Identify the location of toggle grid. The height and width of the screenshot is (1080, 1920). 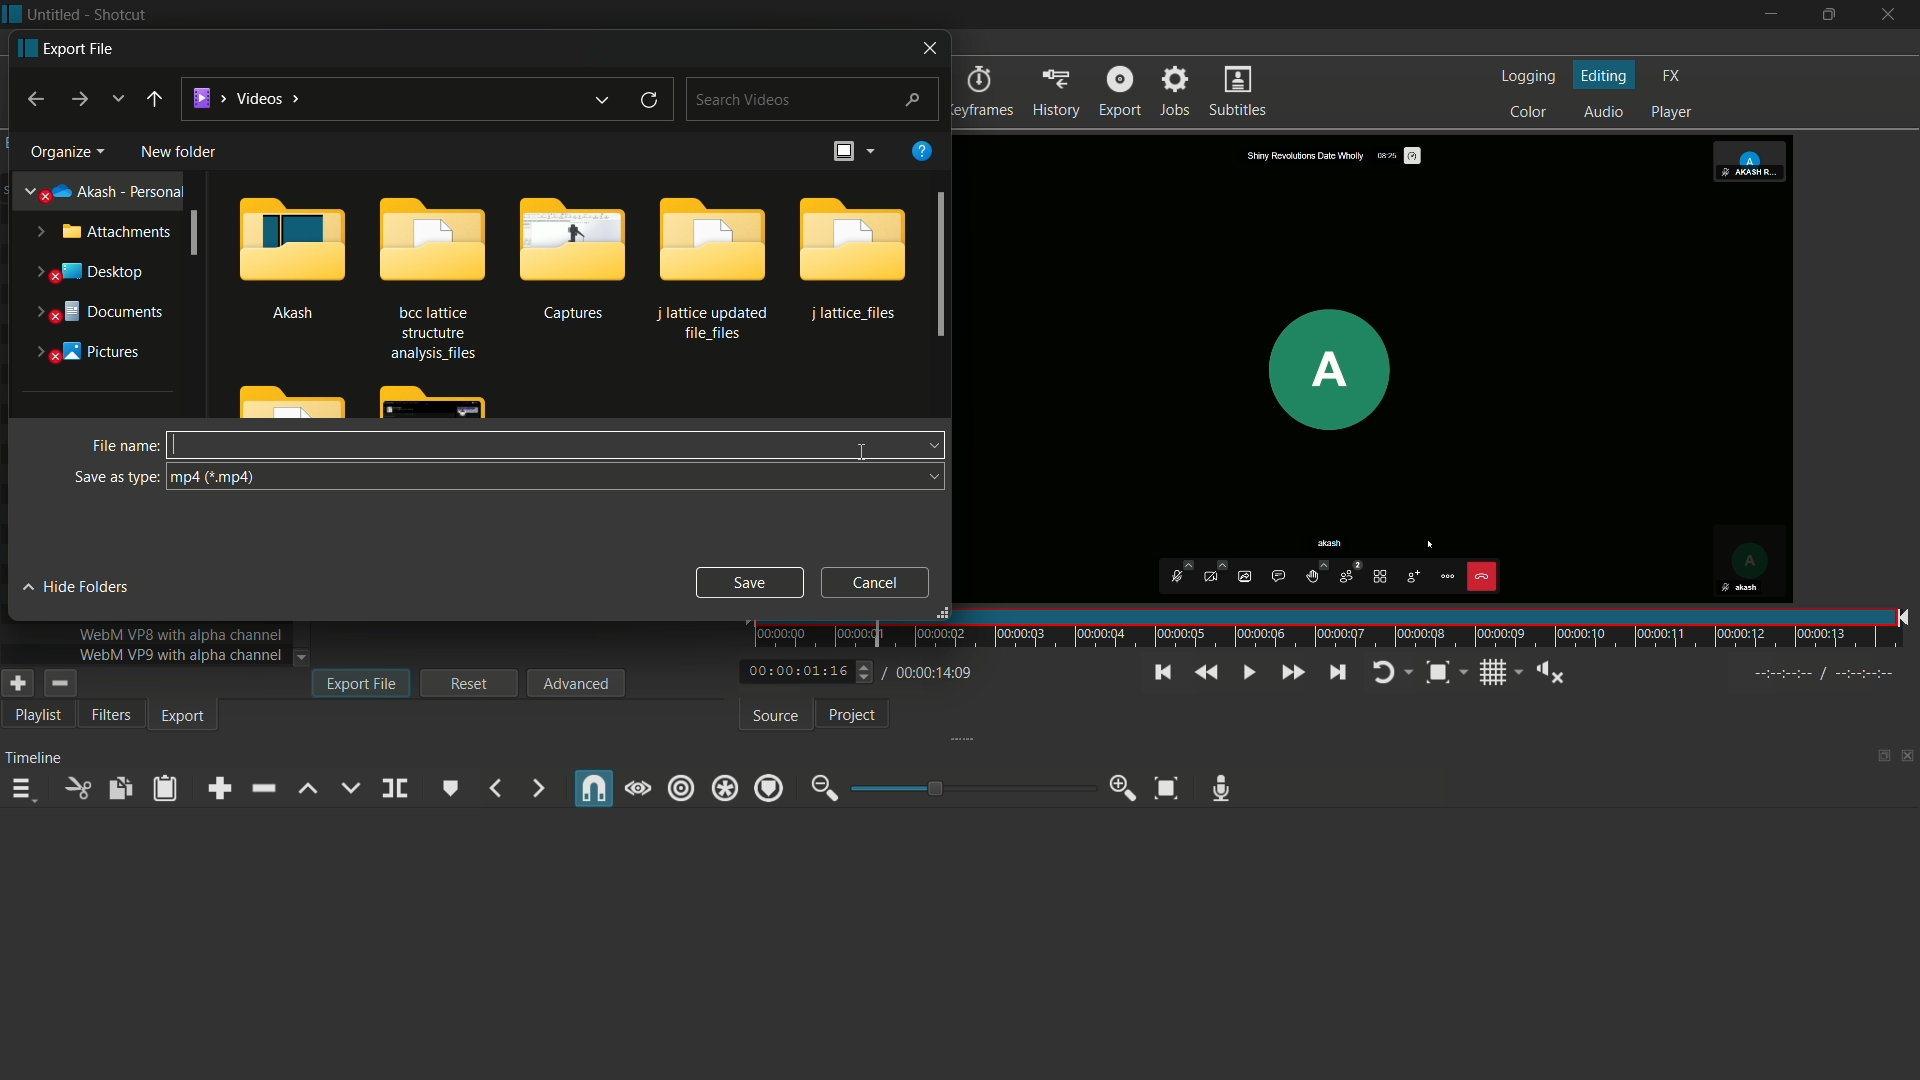
(1493, 673).